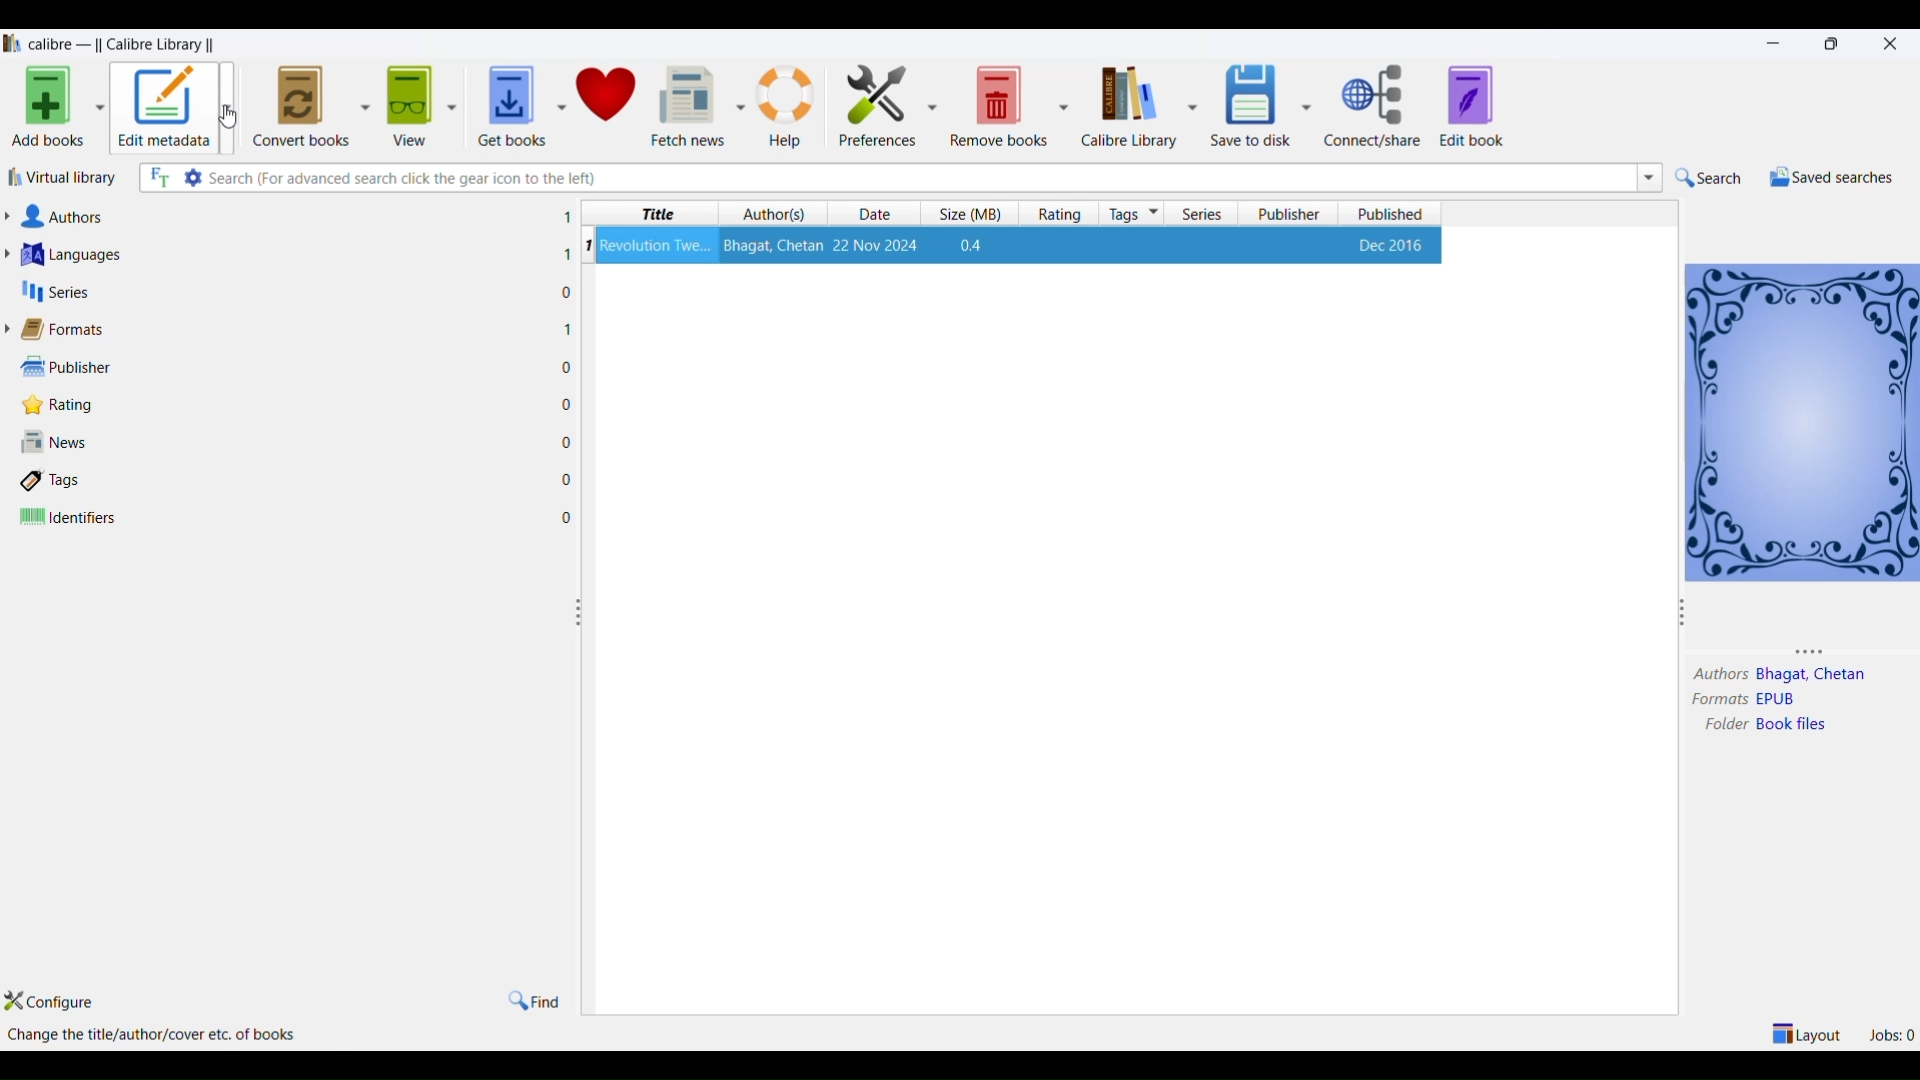 The height and width of the screenshot is (1080, 1920). Describe the element at coordinates (449, 99) in the screenshot. I see `view options dropdown button` at that location.